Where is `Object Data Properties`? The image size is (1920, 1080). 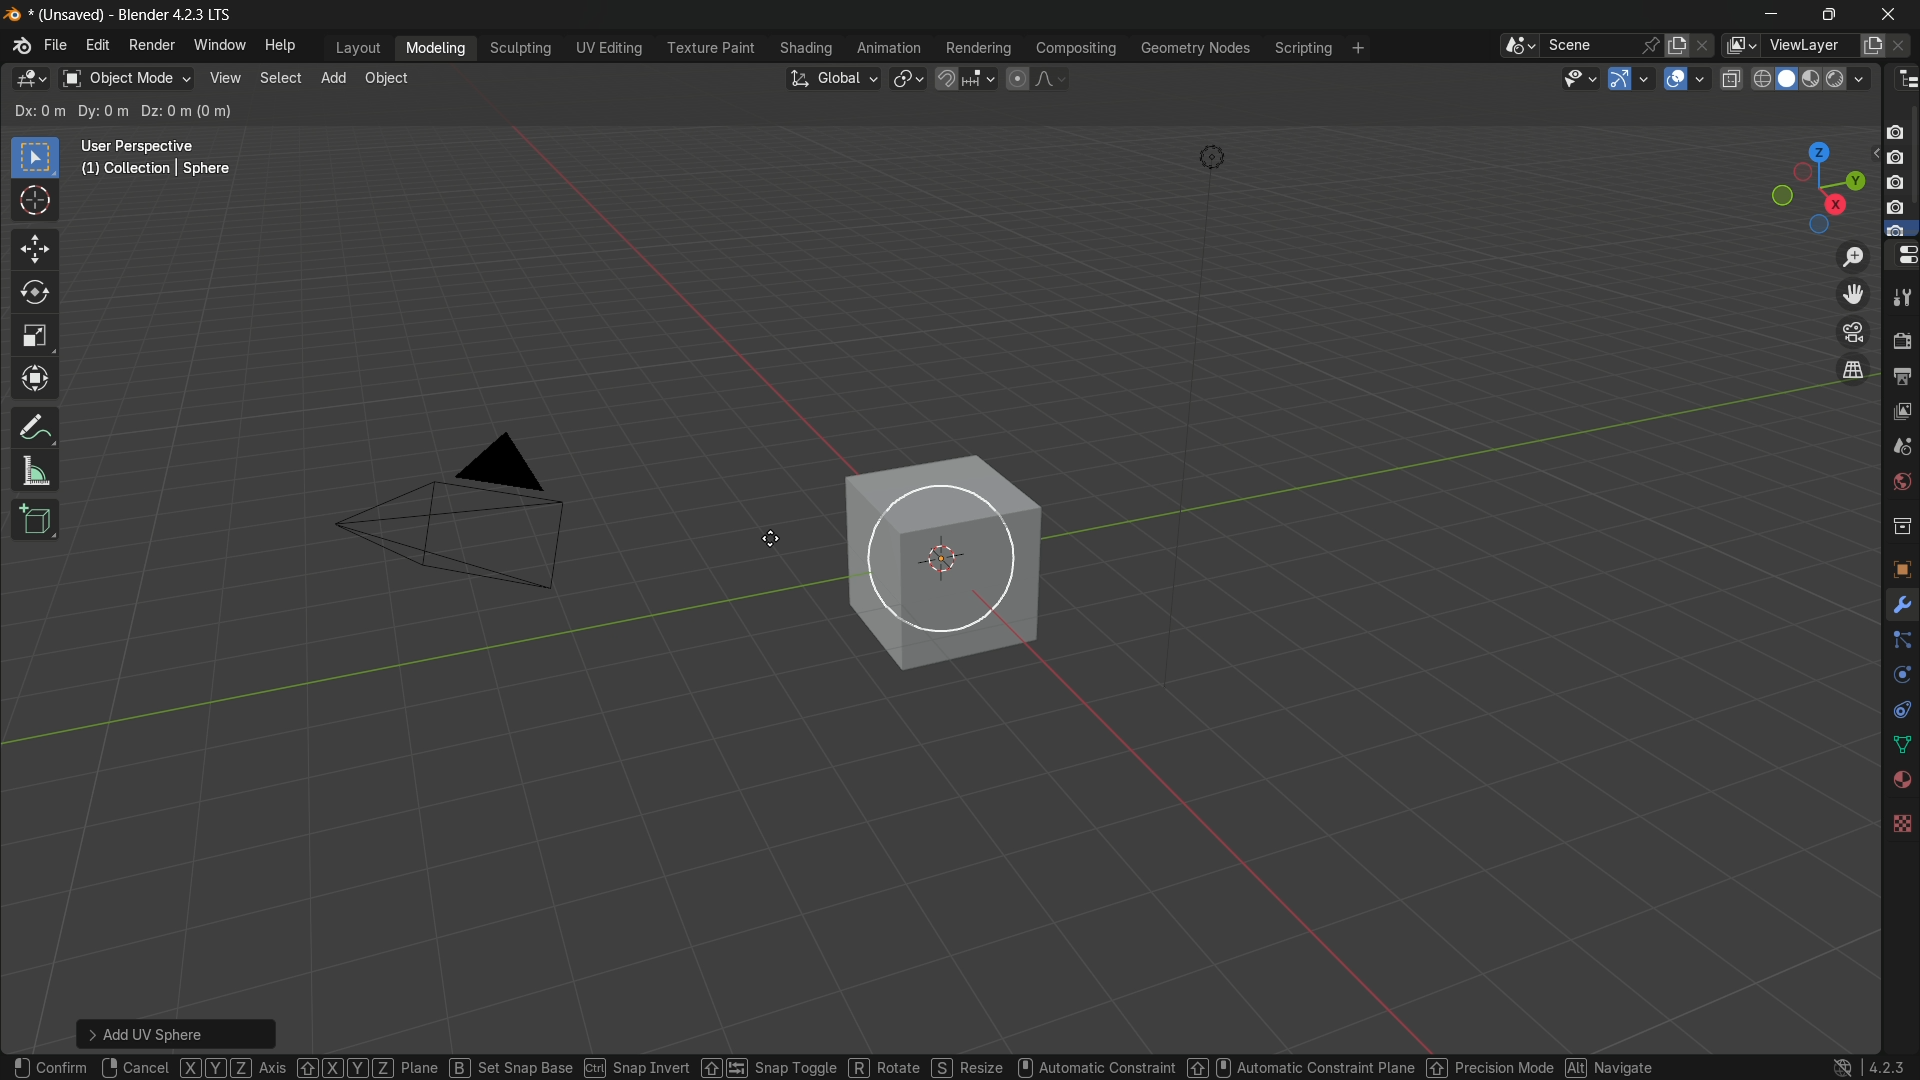
Object Data Properties is located at coordinates (1900, 675).